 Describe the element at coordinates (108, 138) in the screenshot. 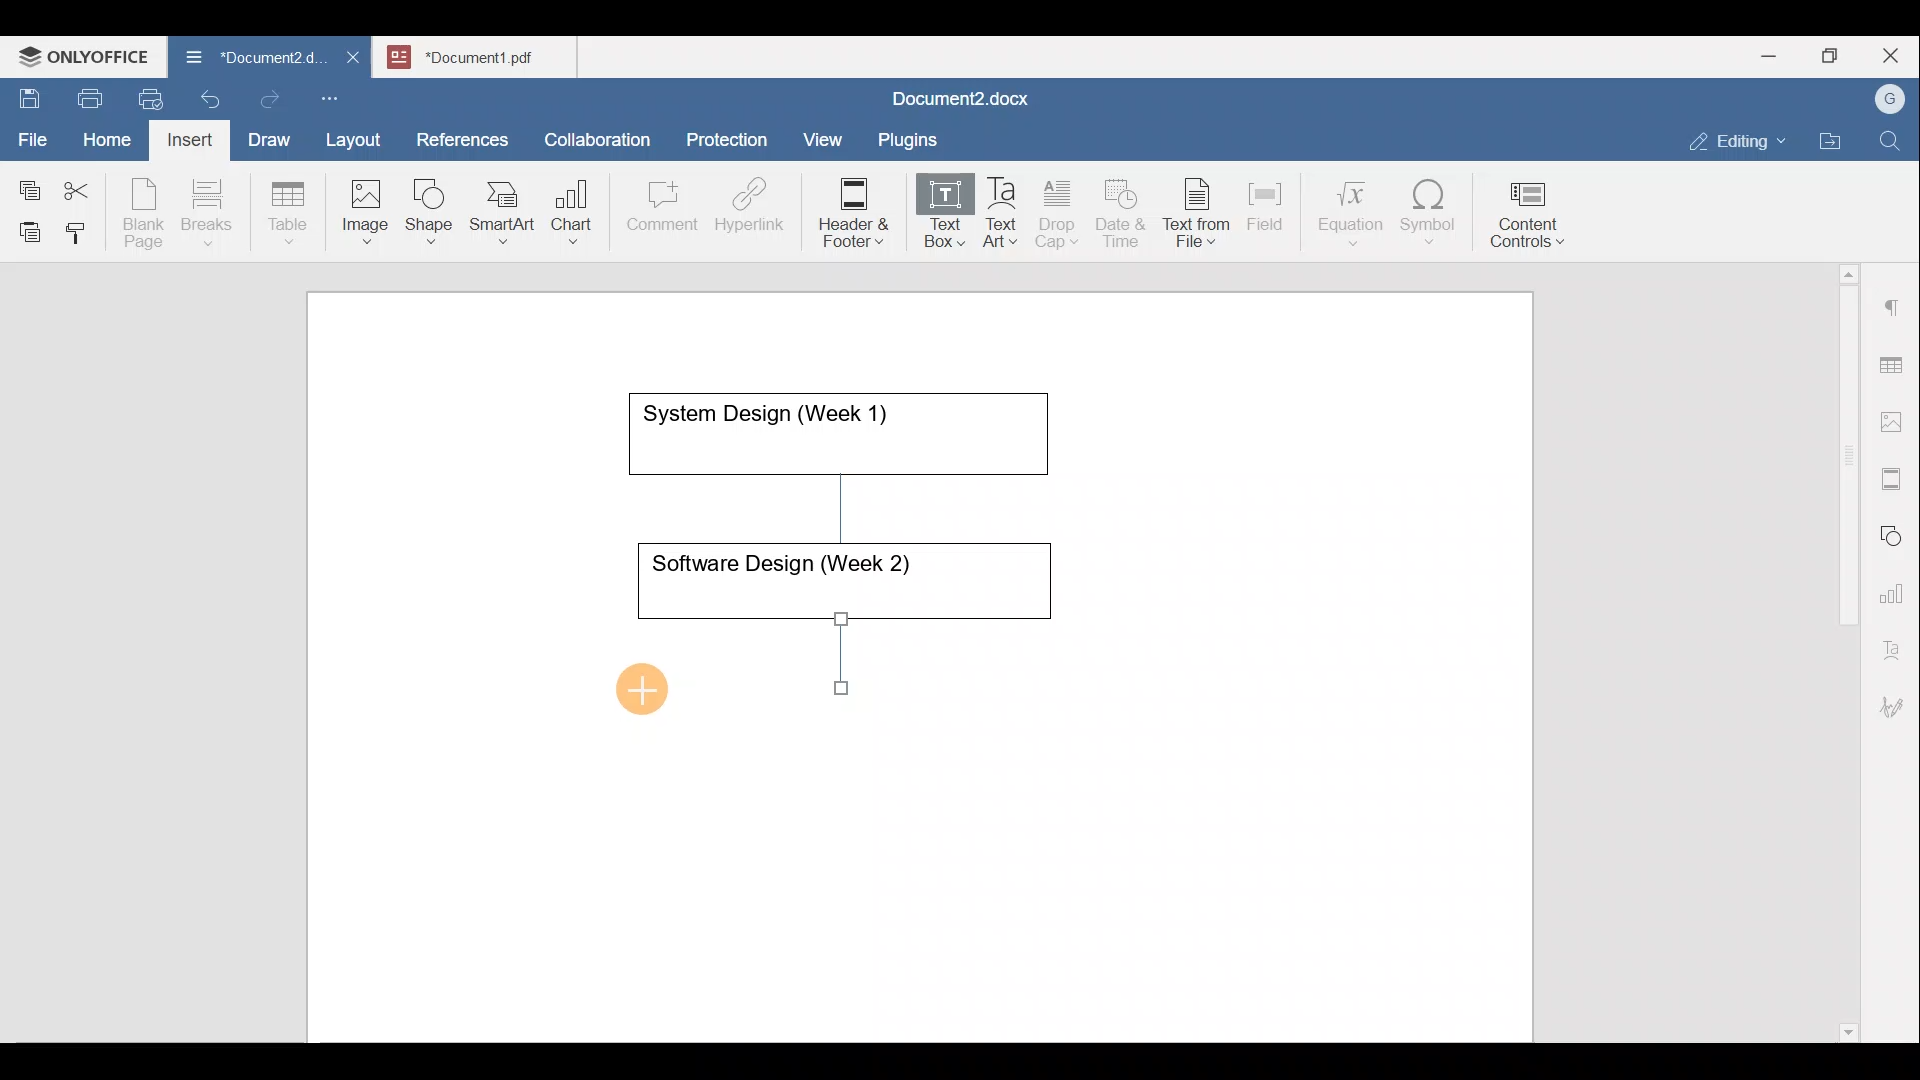

I see `Home` at that location.